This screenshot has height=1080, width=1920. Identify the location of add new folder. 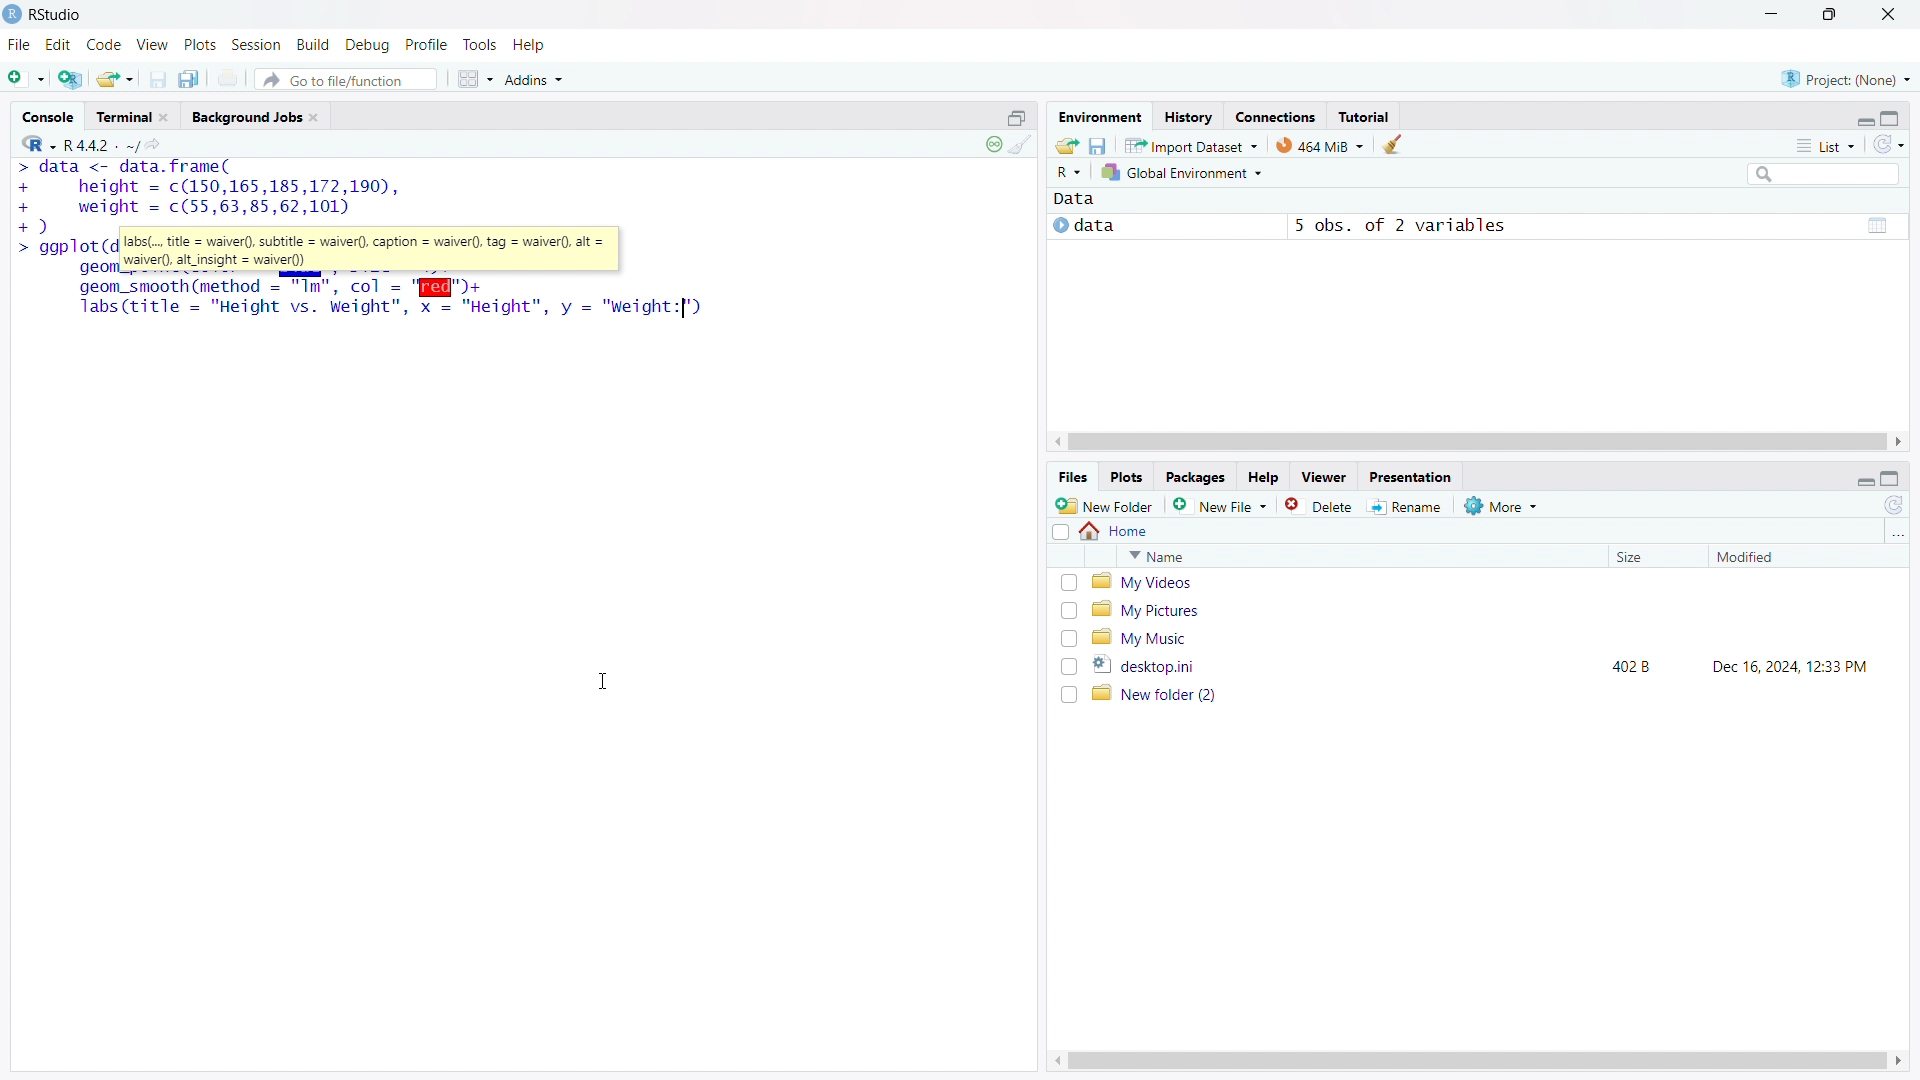
(1105, 505).